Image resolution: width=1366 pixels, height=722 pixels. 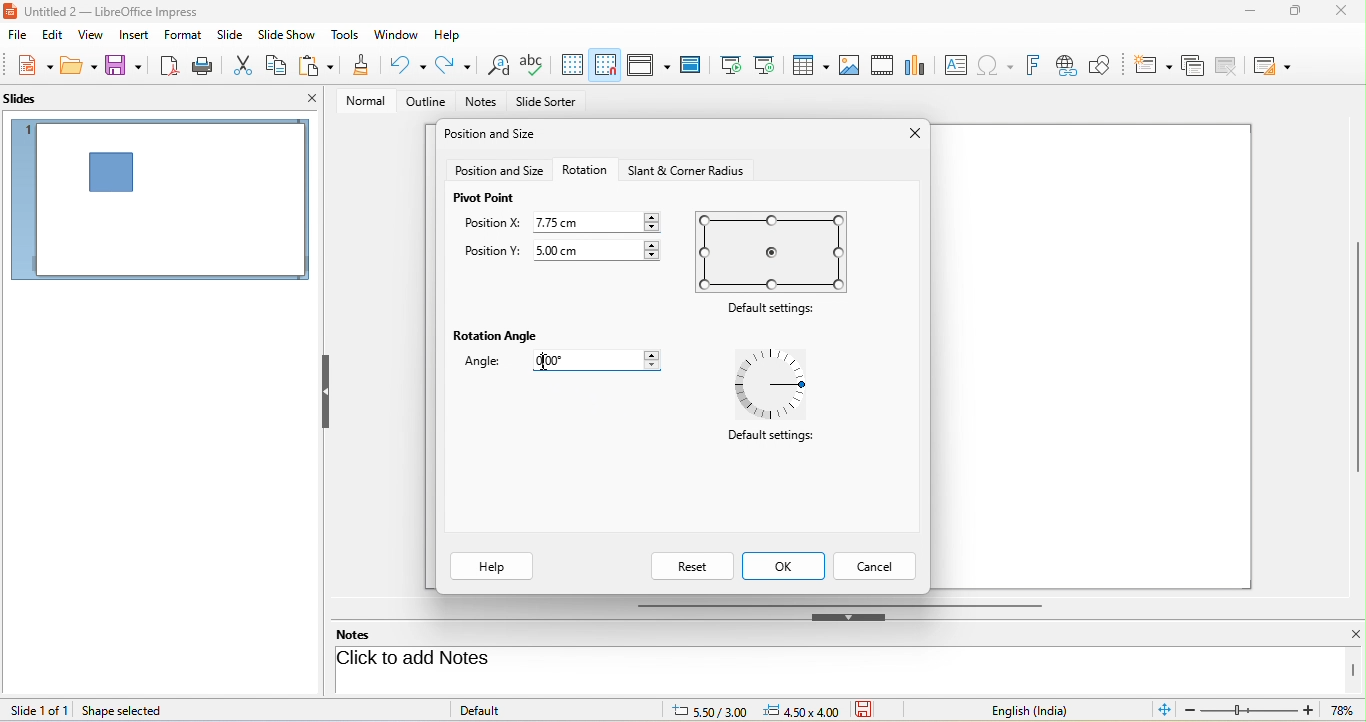 What do you see at coordinates (605, 363) in the screenshot?
I see `0.00 degree angle` at bounding box center [605, 363].